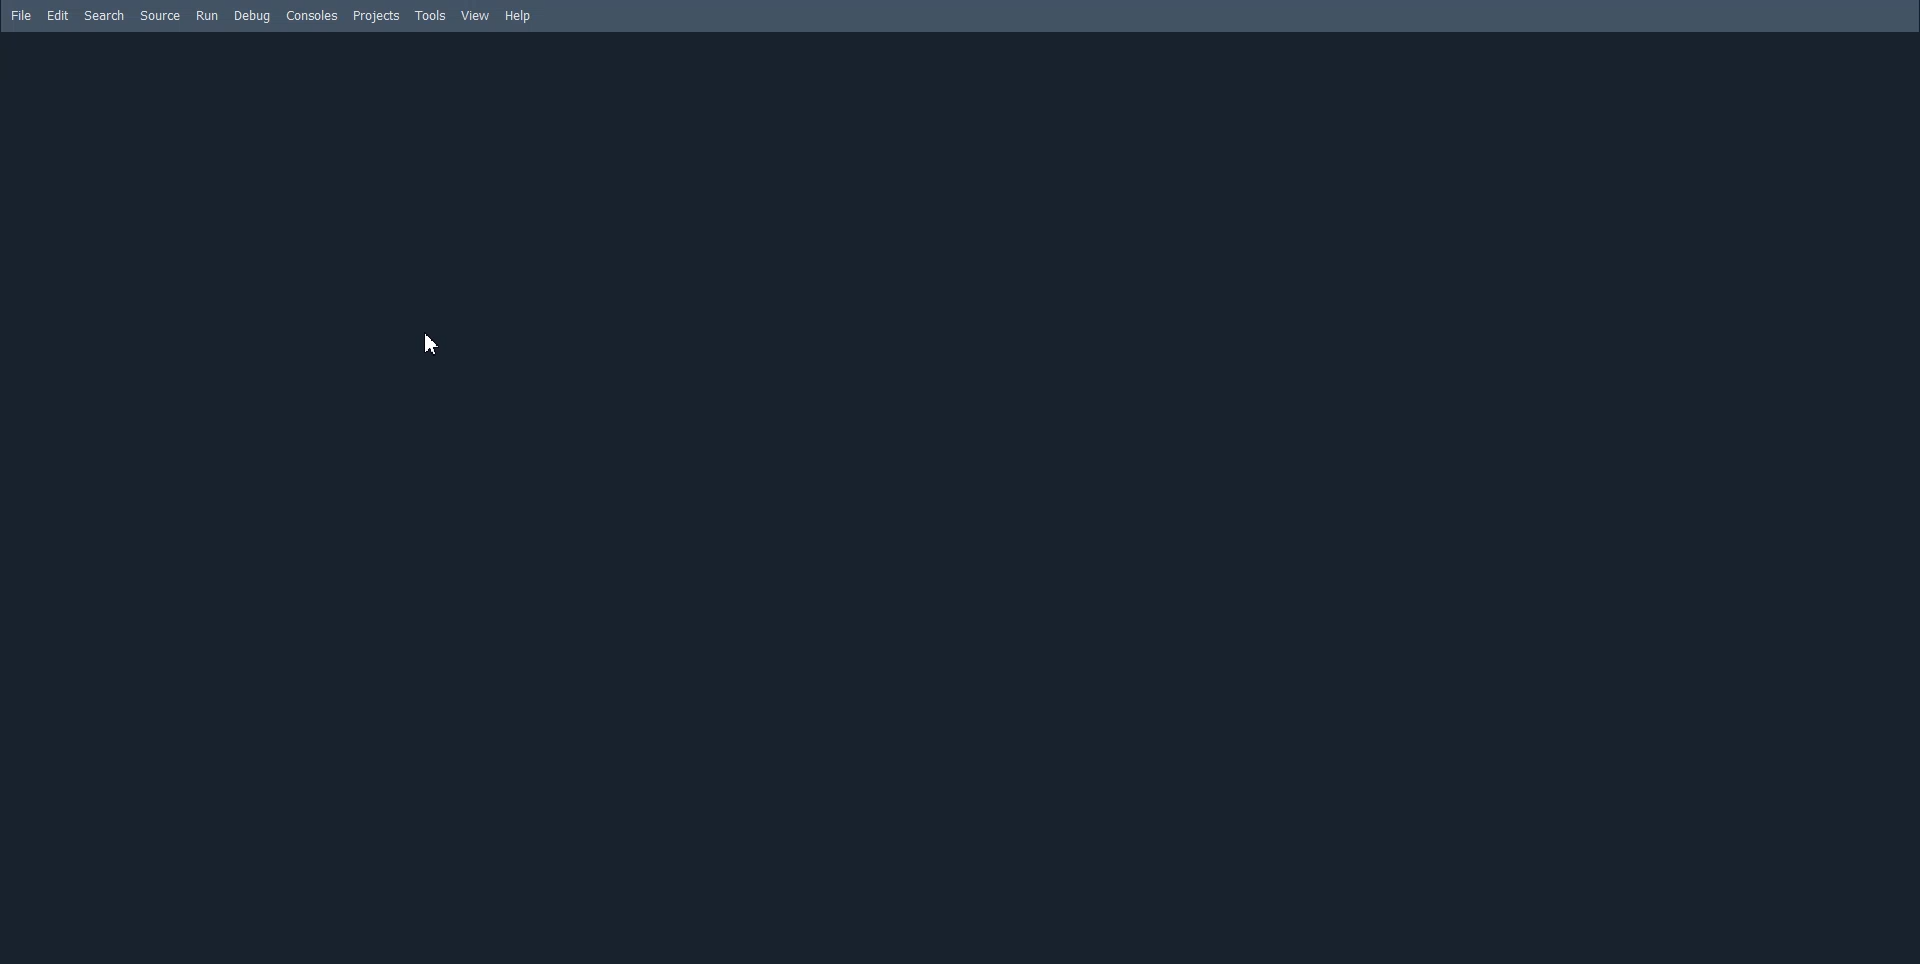 The height and width of the screenshot is (964, 1920). I want to click on Debug, so click(250, 16).